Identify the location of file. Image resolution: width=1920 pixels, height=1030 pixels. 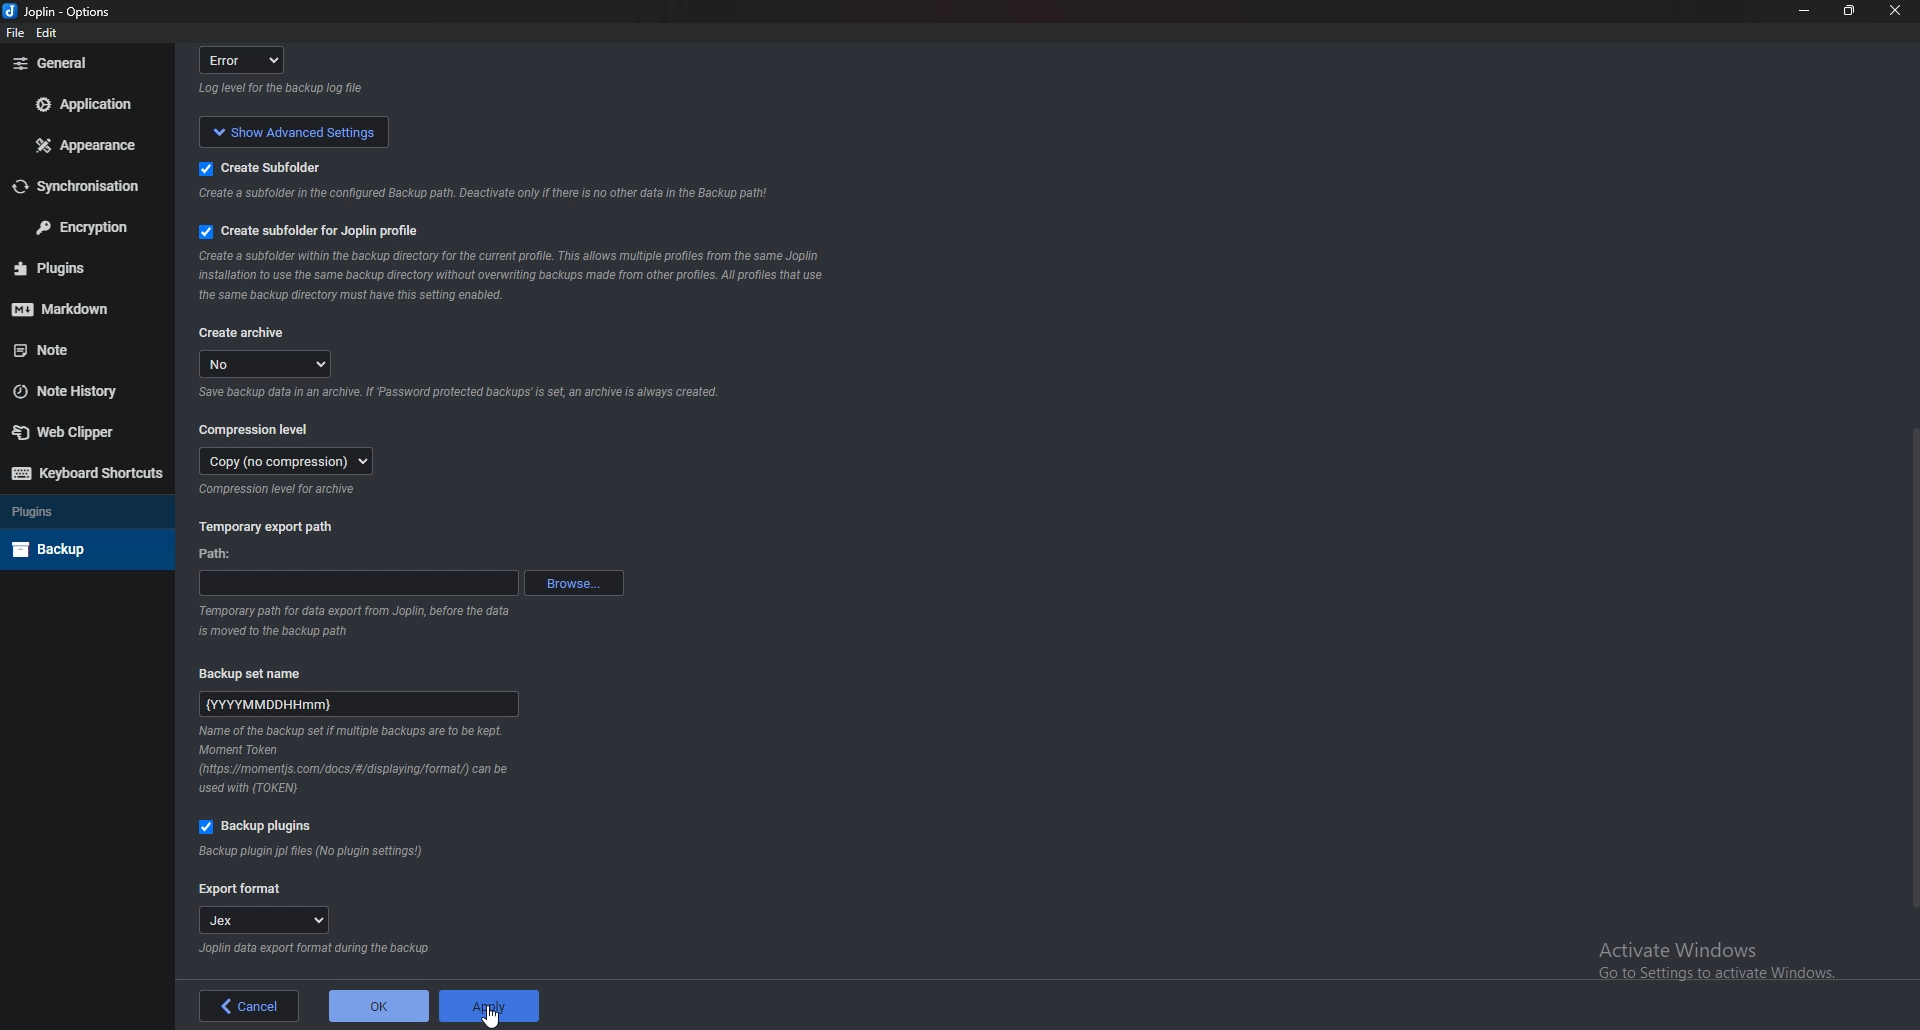
(16, 34).